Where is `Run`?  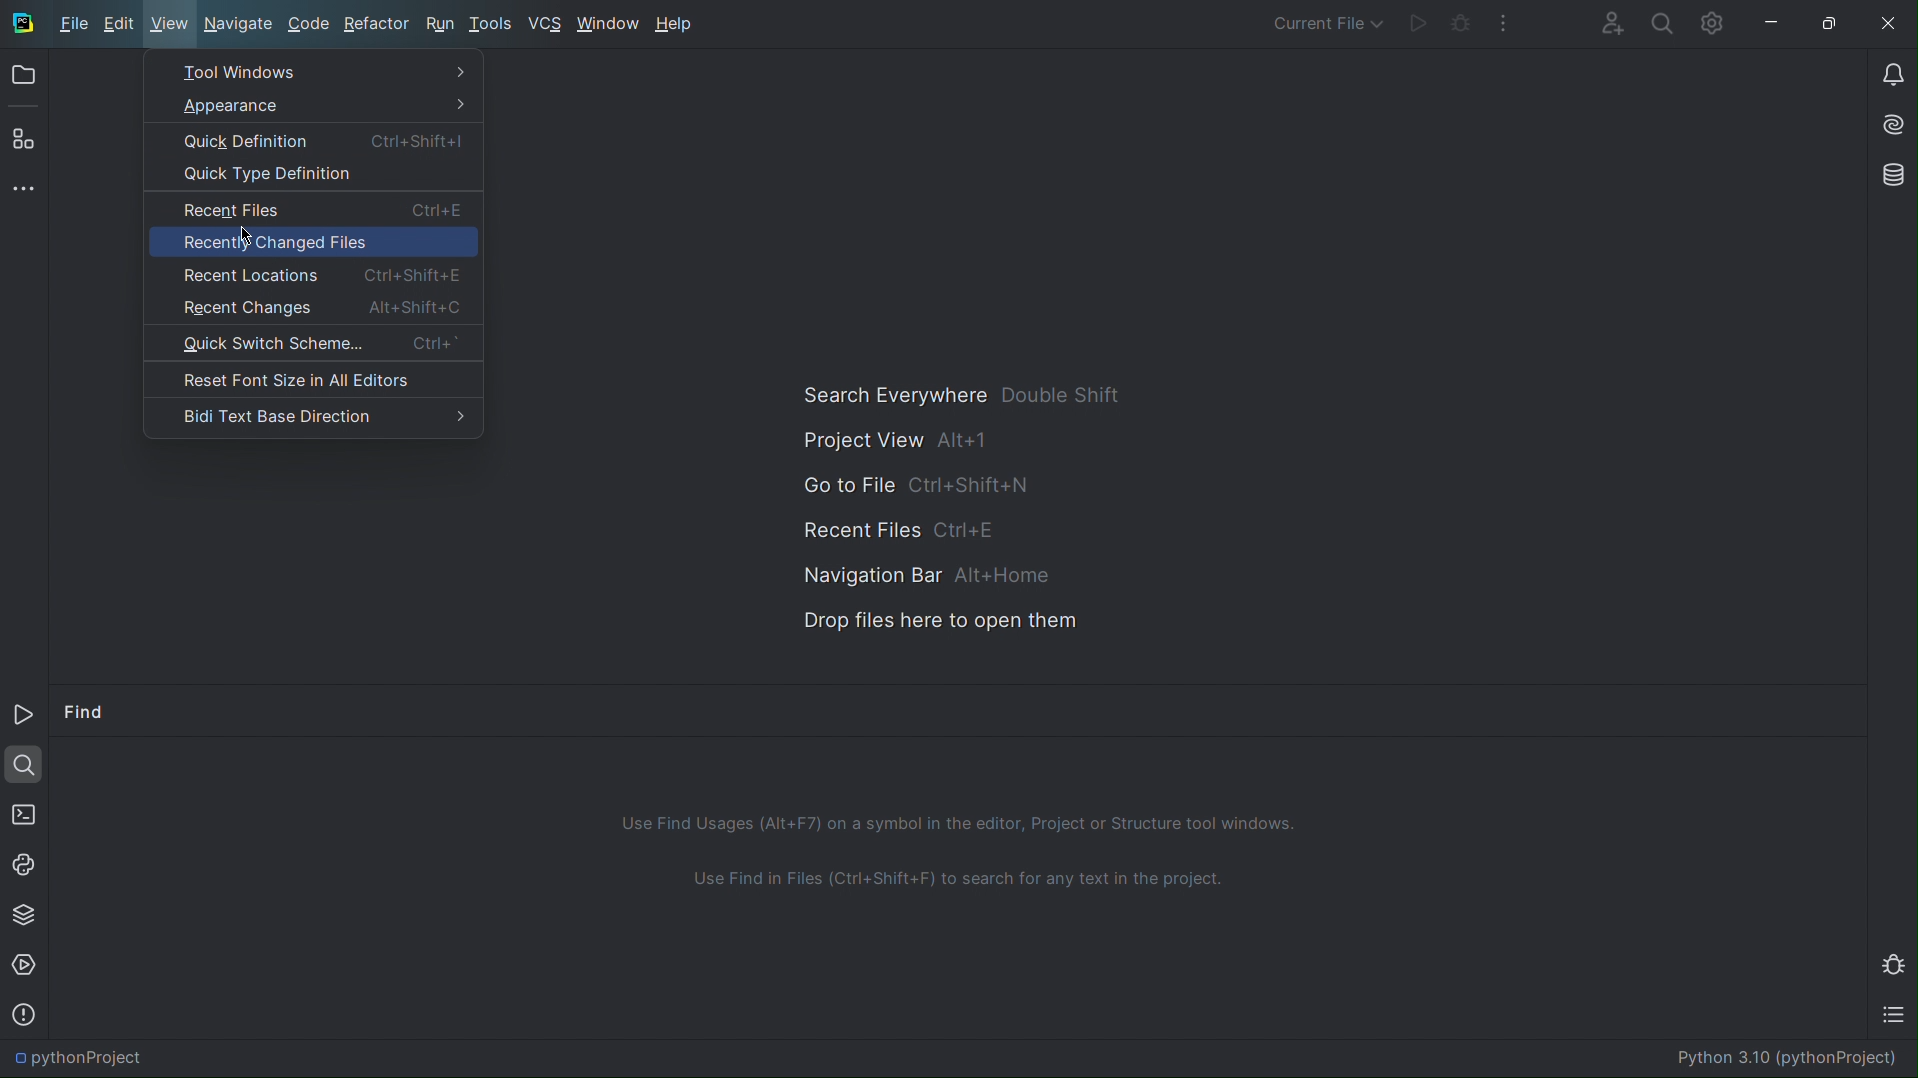 Run is located at coordinates (1420, 21).